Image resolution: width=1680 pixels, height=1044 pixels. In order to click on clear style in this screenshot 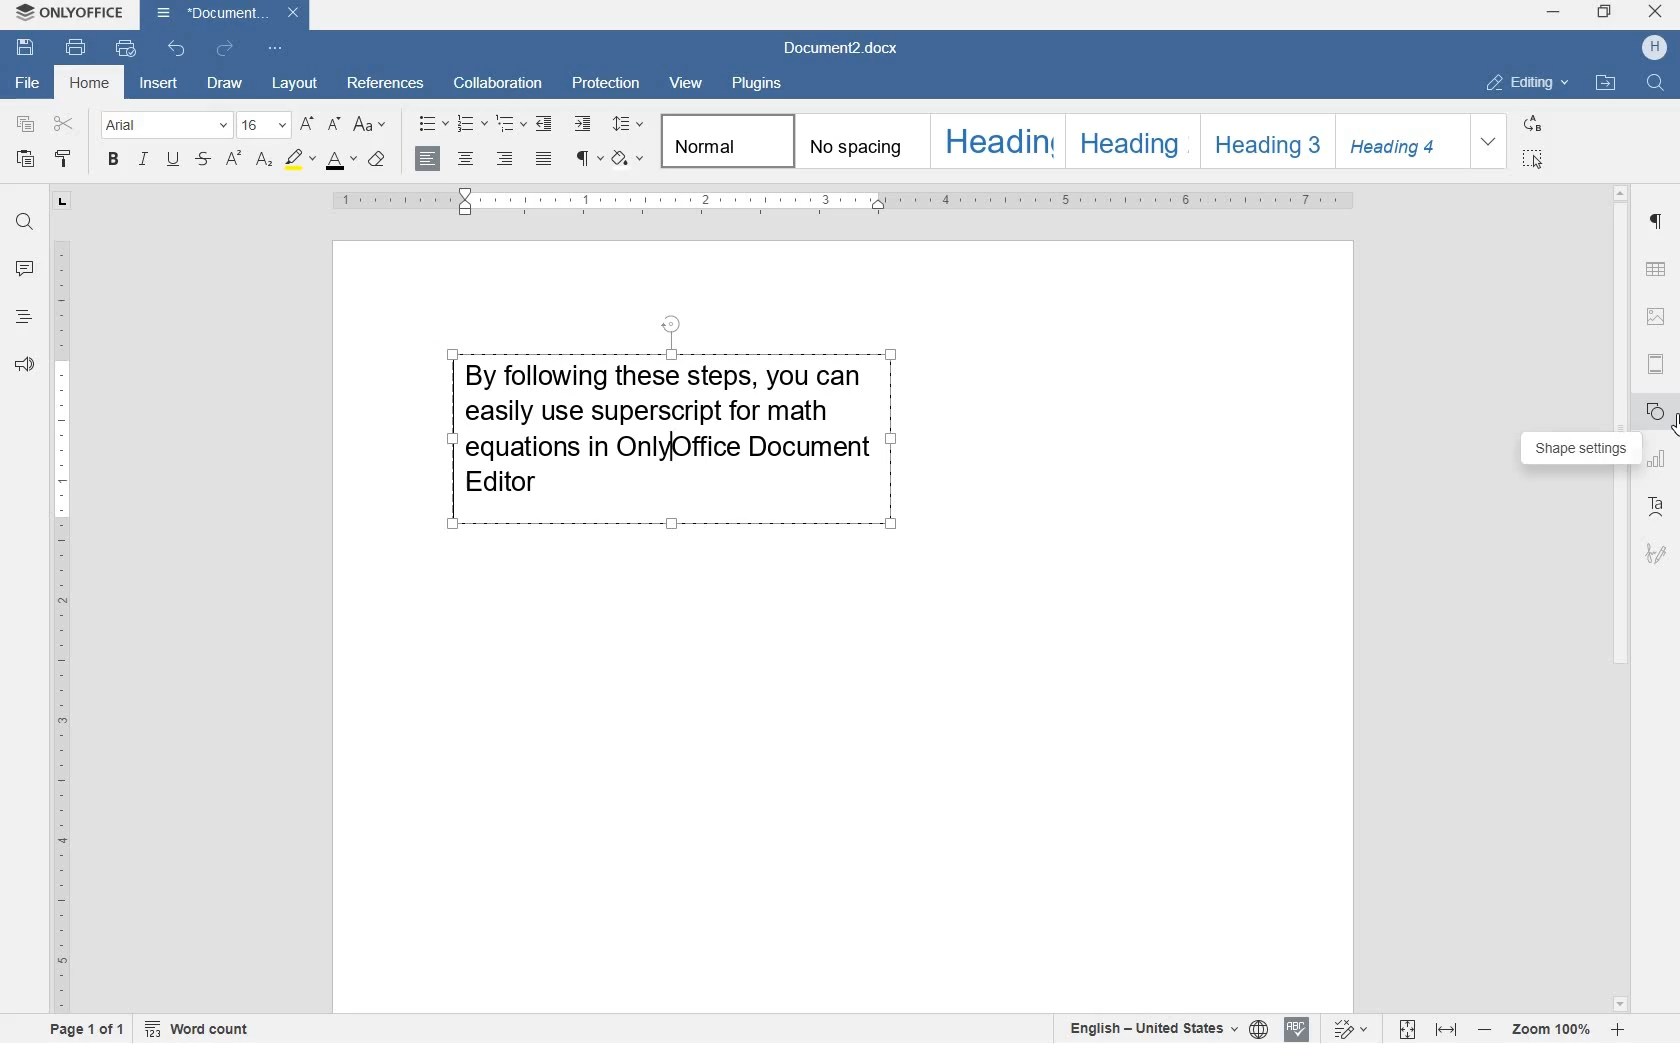, I will do `click(377, 160)`.